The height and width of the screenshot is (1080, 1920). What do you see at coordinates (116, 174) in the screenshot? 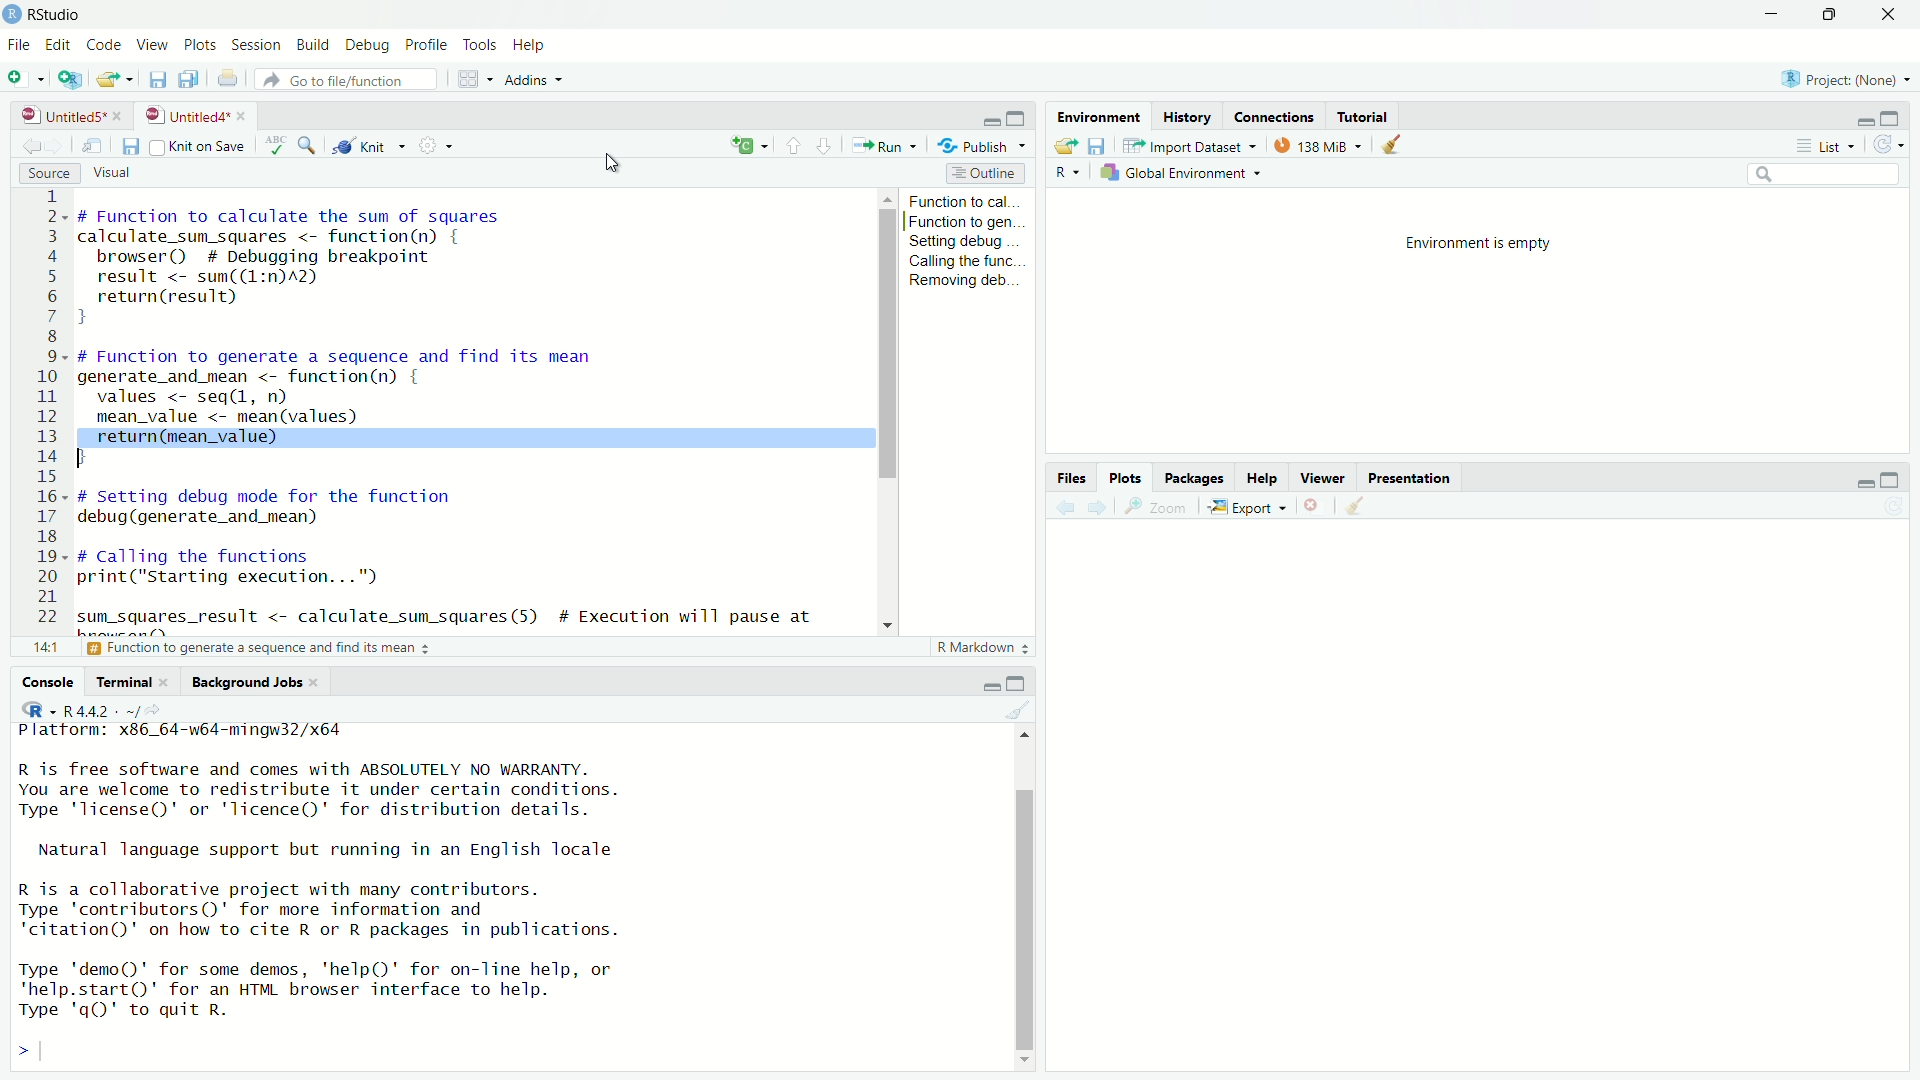
I see `visual` at bounding box center [116, 174].